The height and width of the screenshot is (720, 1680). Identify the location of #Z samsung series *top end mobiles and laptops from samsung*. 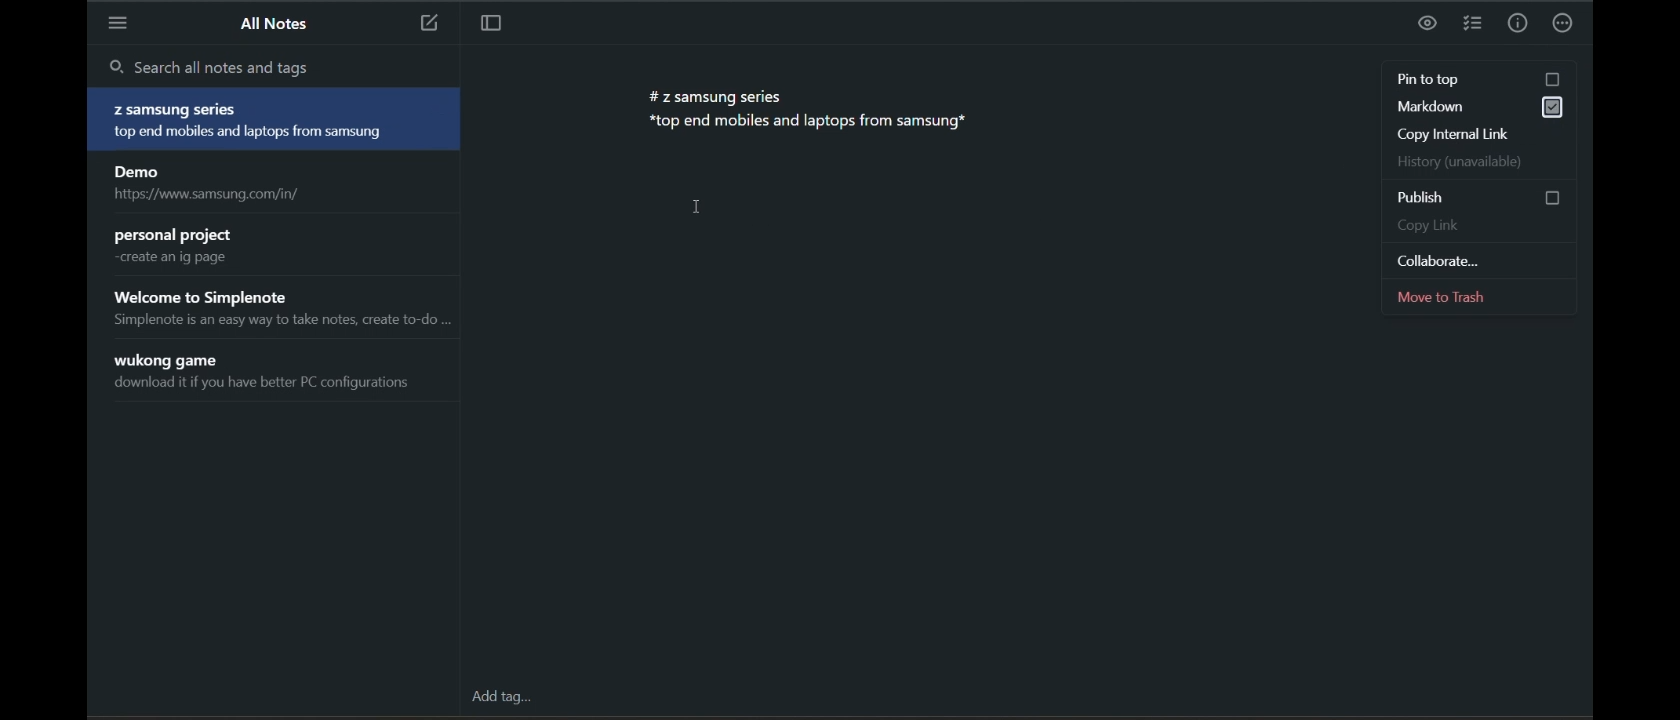
(276, 121).